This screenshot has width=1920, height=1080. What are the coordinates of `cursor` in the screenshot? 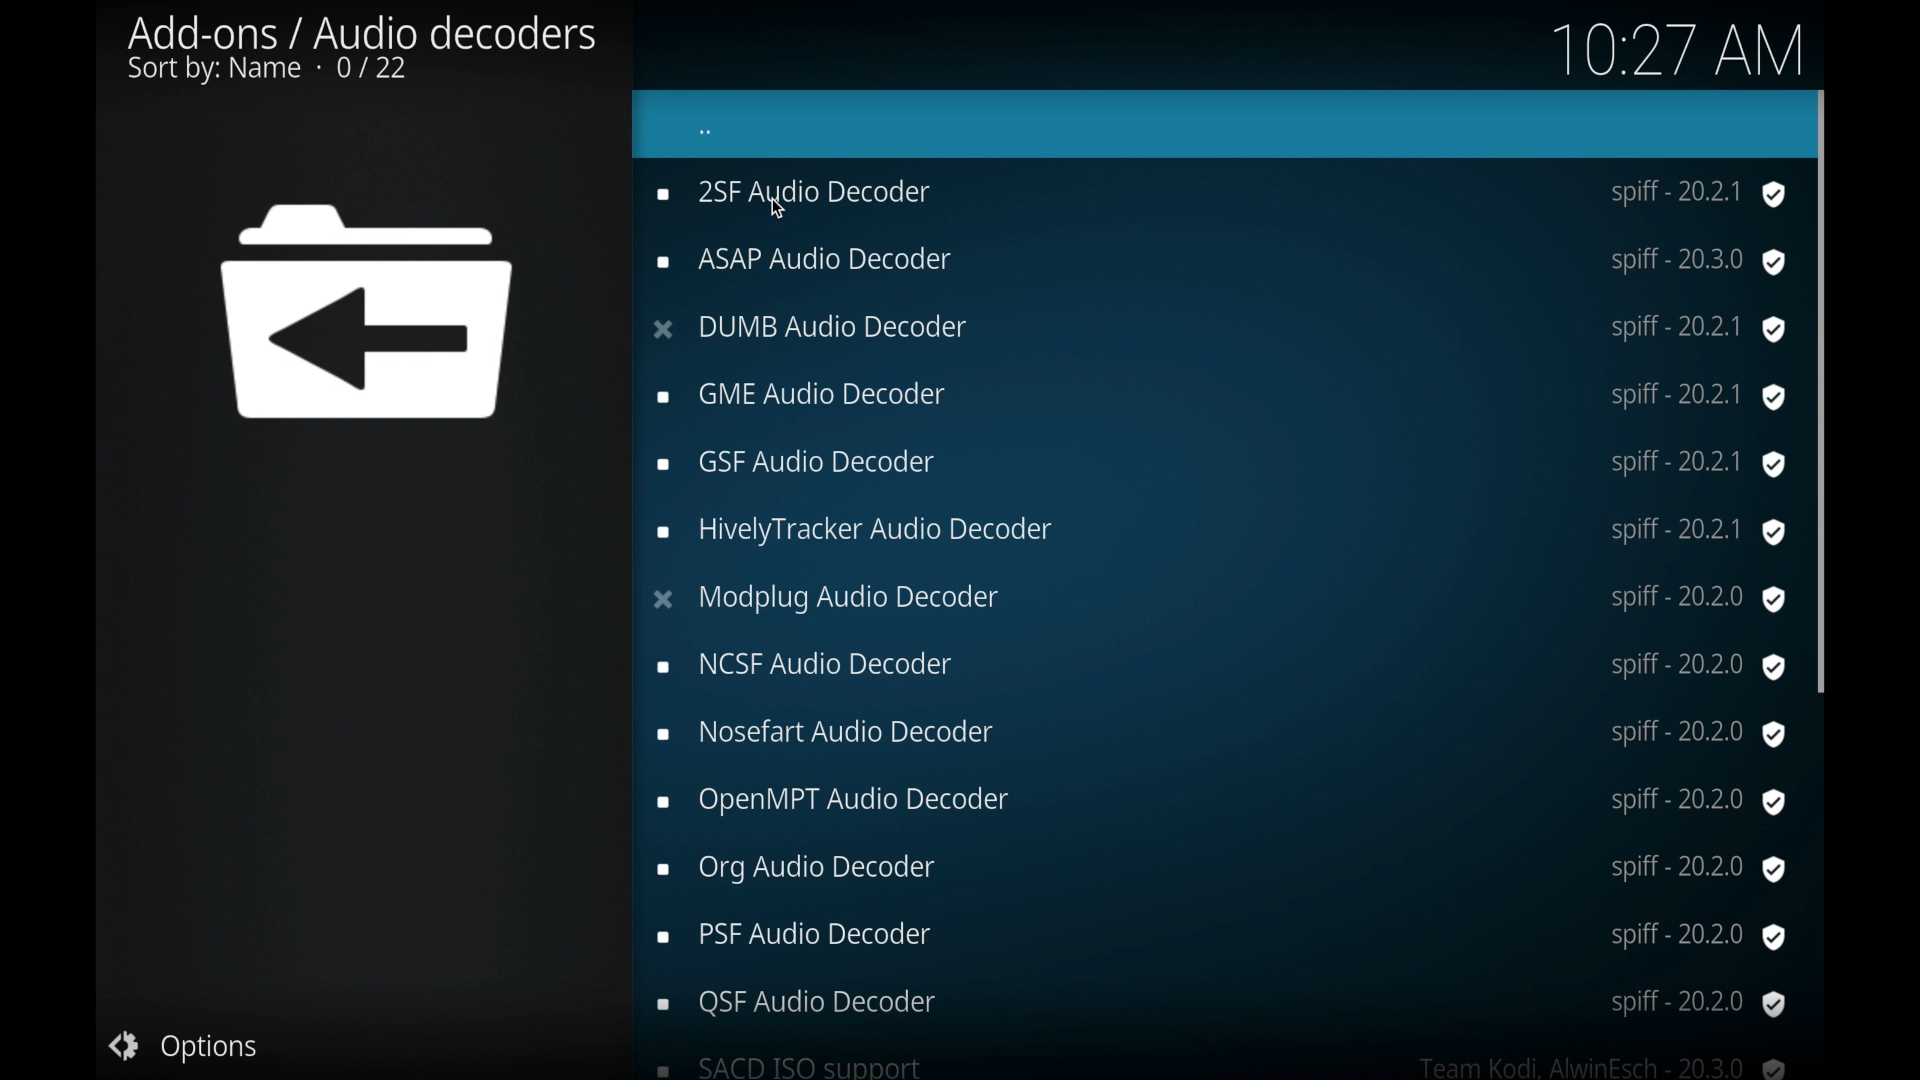 It's located at (780, 211).